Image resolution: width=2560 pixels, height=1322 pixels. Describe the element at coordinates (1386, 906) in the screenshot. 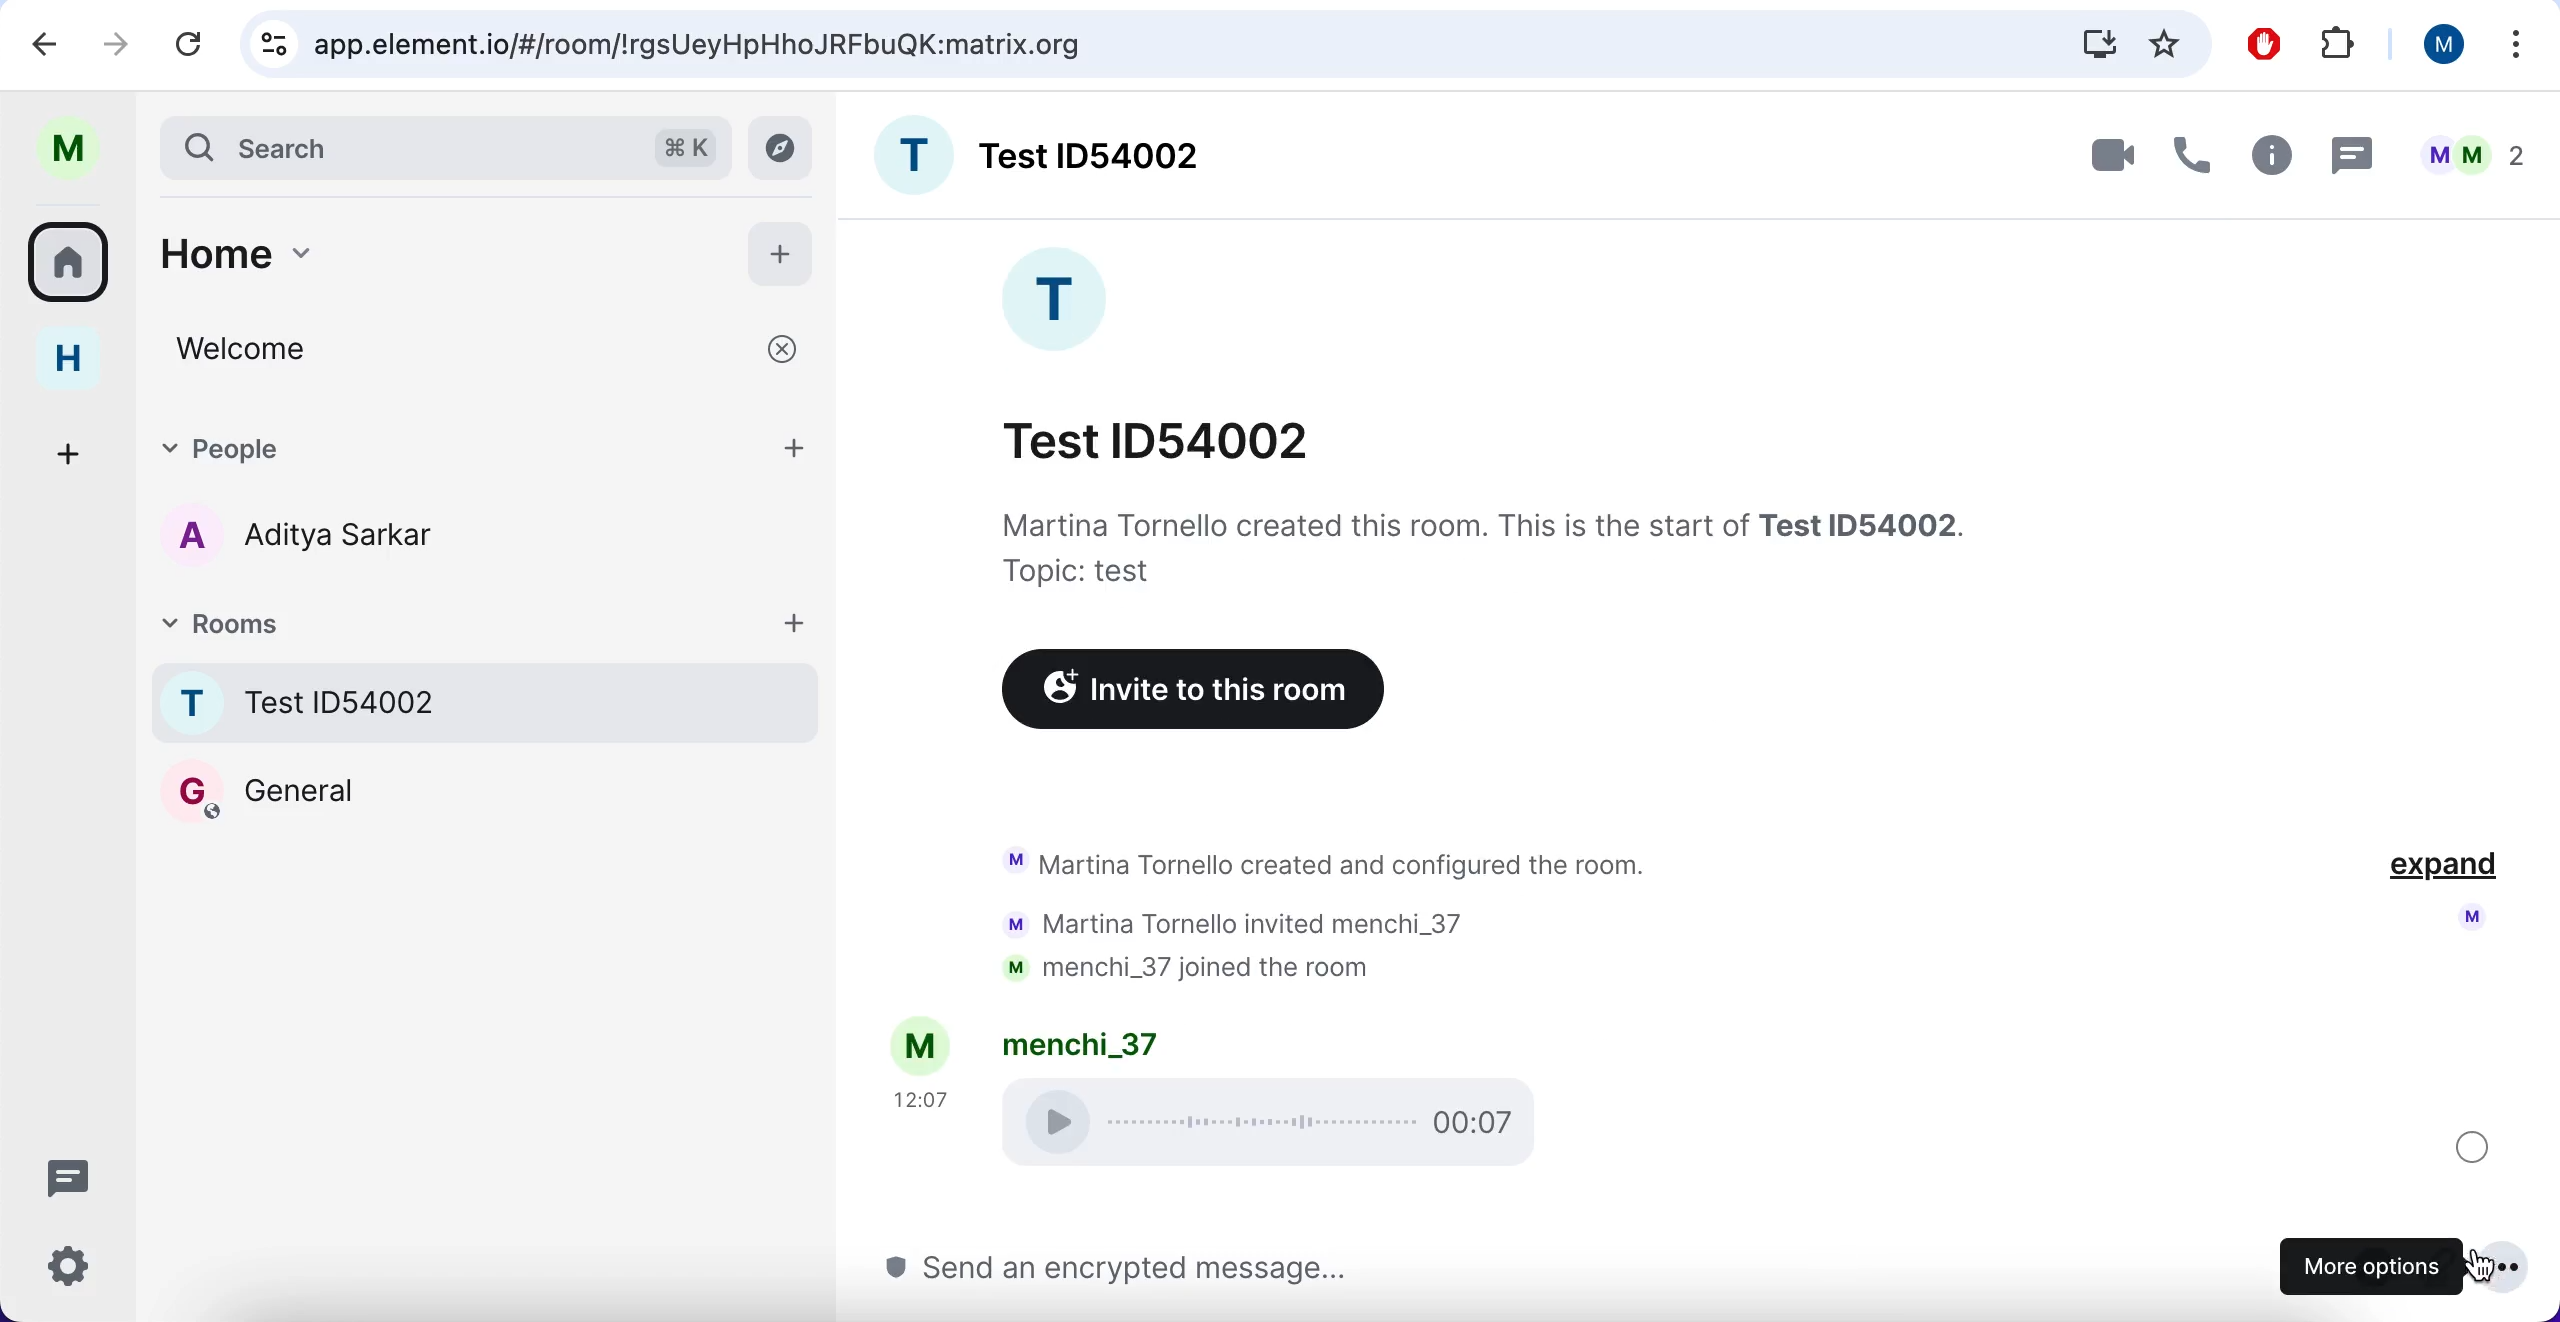

I see `activity chat` at that location.